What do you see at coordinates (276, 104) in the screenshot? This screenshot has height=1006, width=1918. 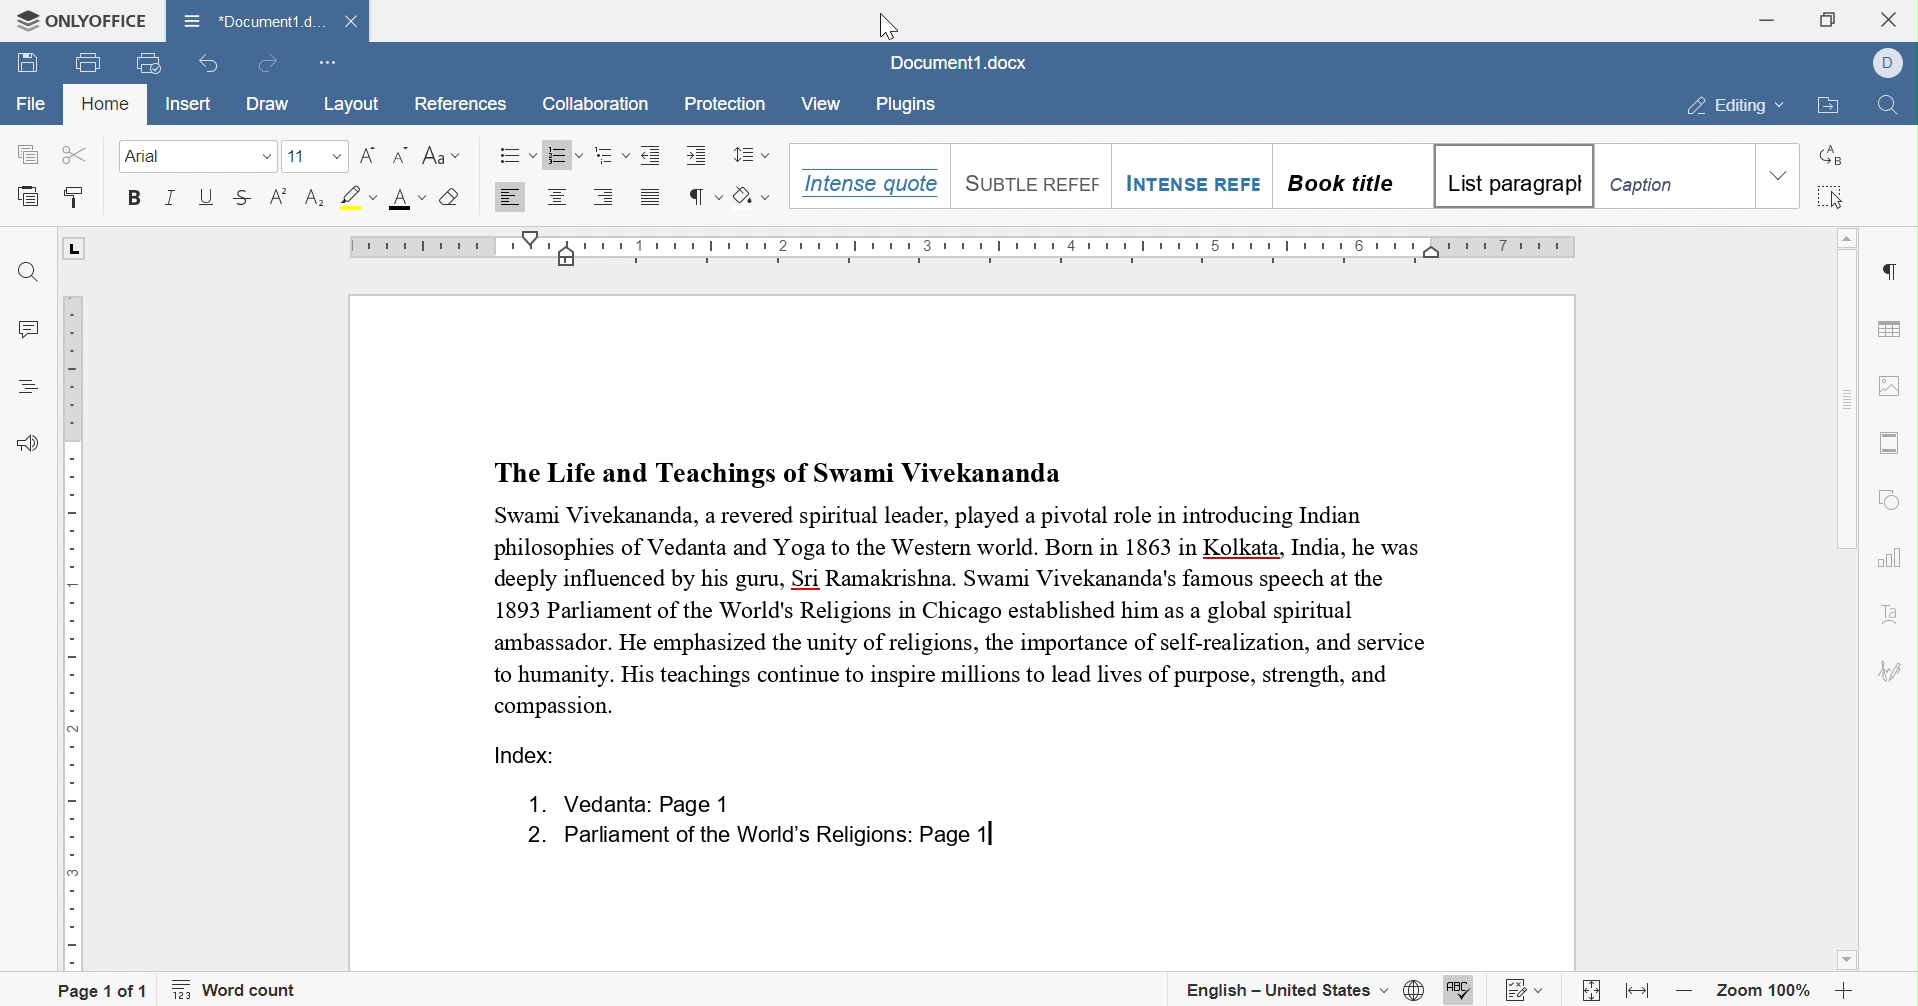 I see `draw` at bounding box center [276, 104].